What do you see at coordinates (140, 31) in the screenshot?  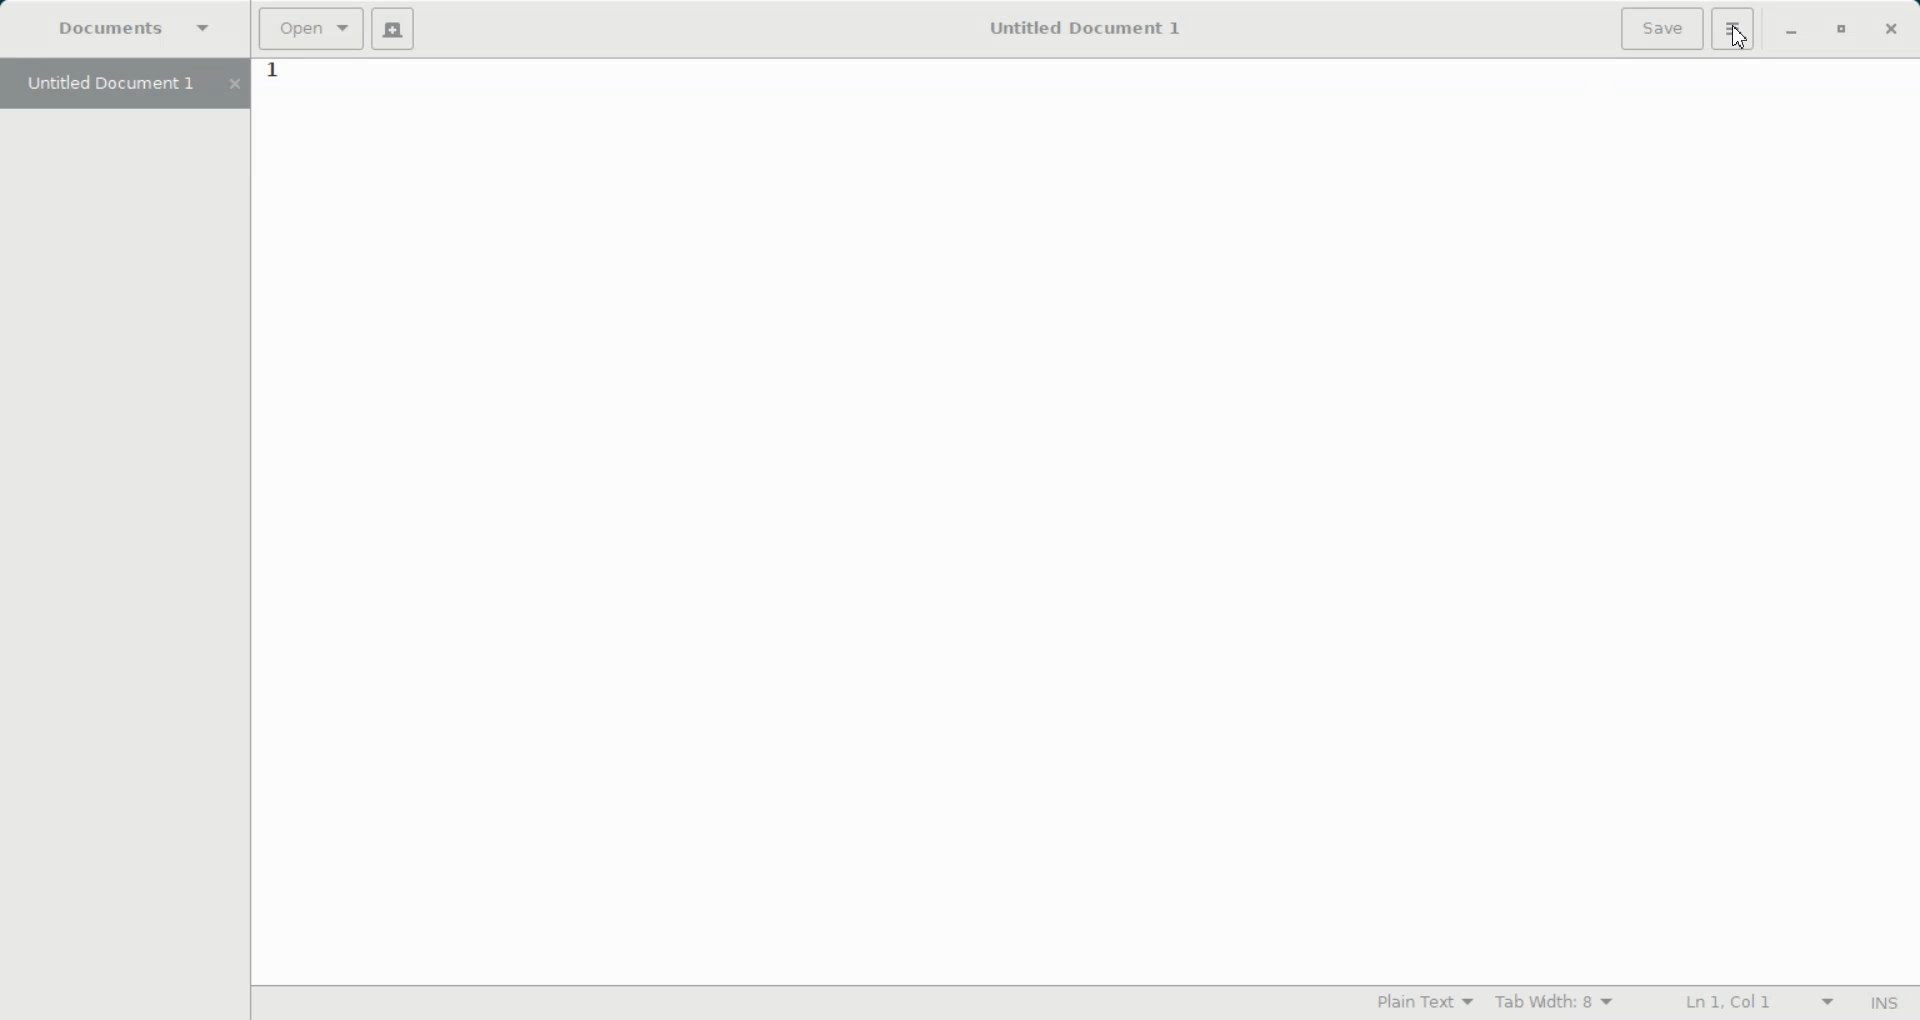 I see `Document ` at bounding box center [140, 31].